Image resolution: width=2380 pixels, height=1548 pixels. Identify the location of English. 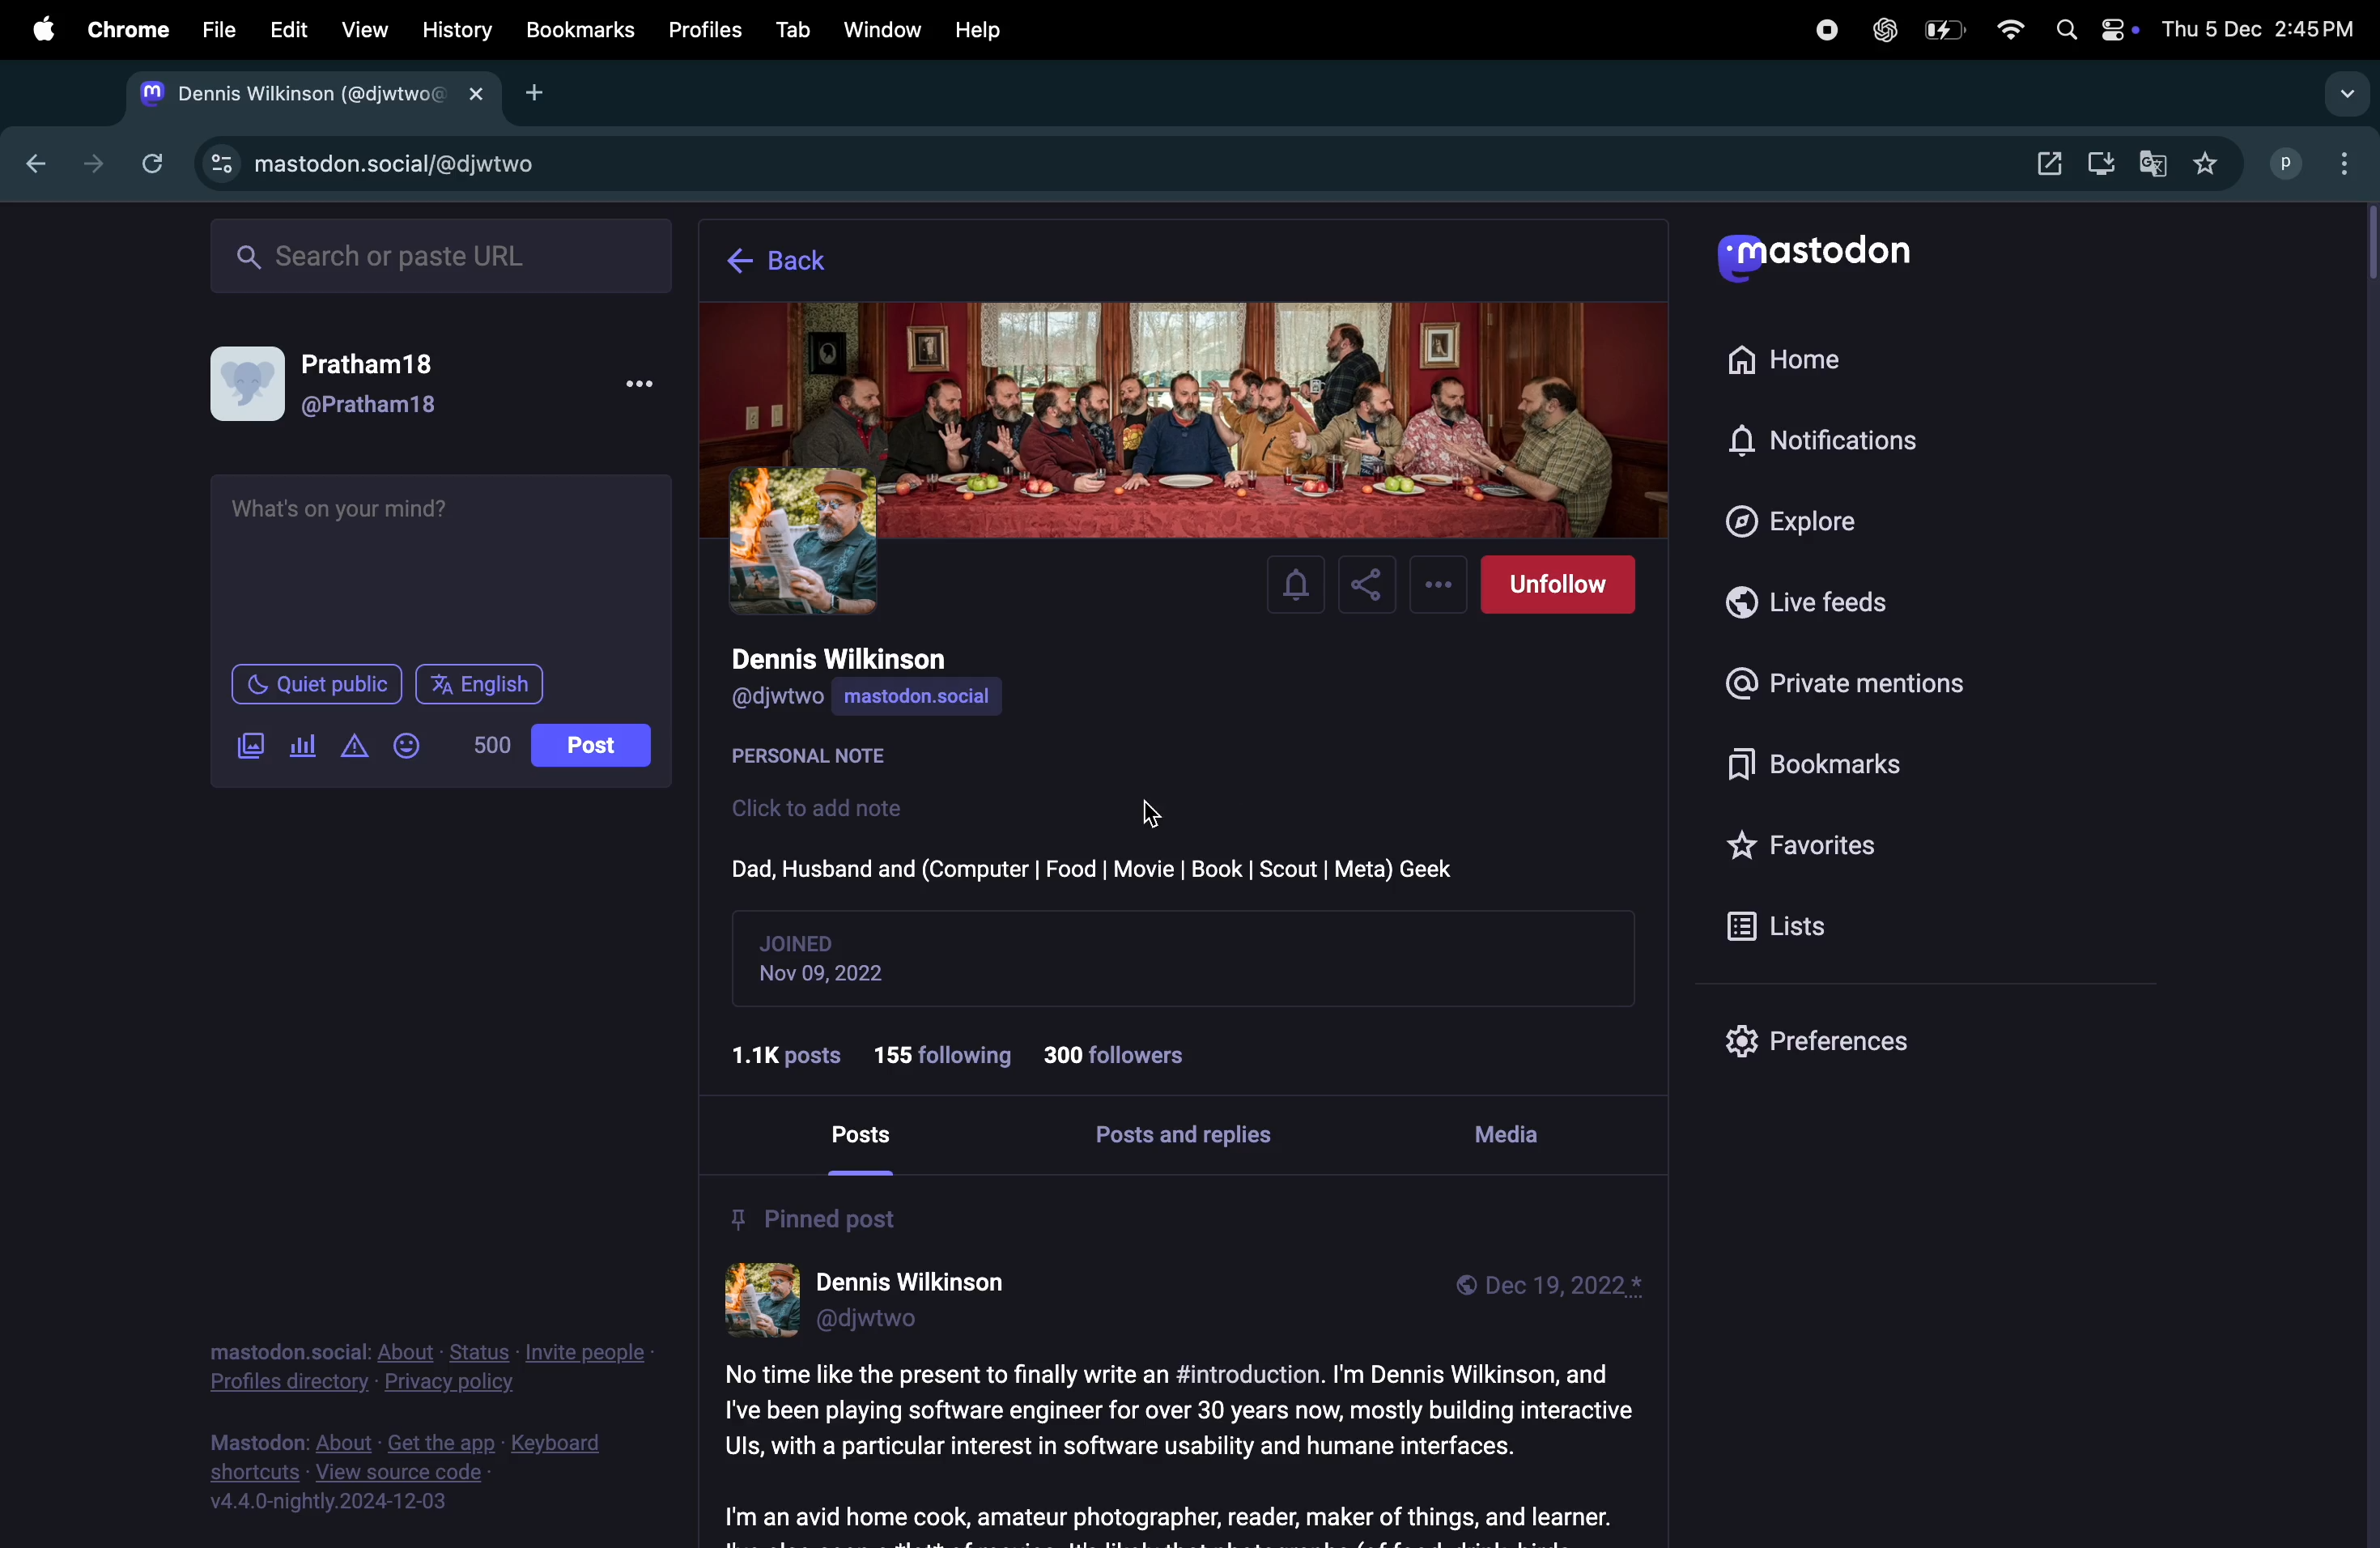
(481, 684).